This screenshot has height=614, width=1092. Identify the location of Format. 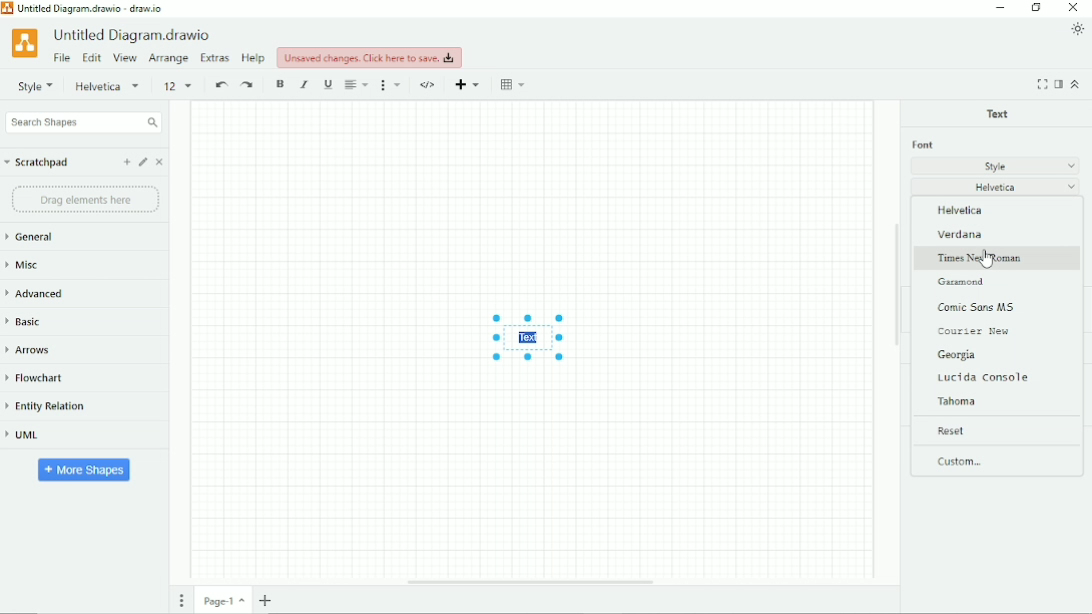
(392, 85).